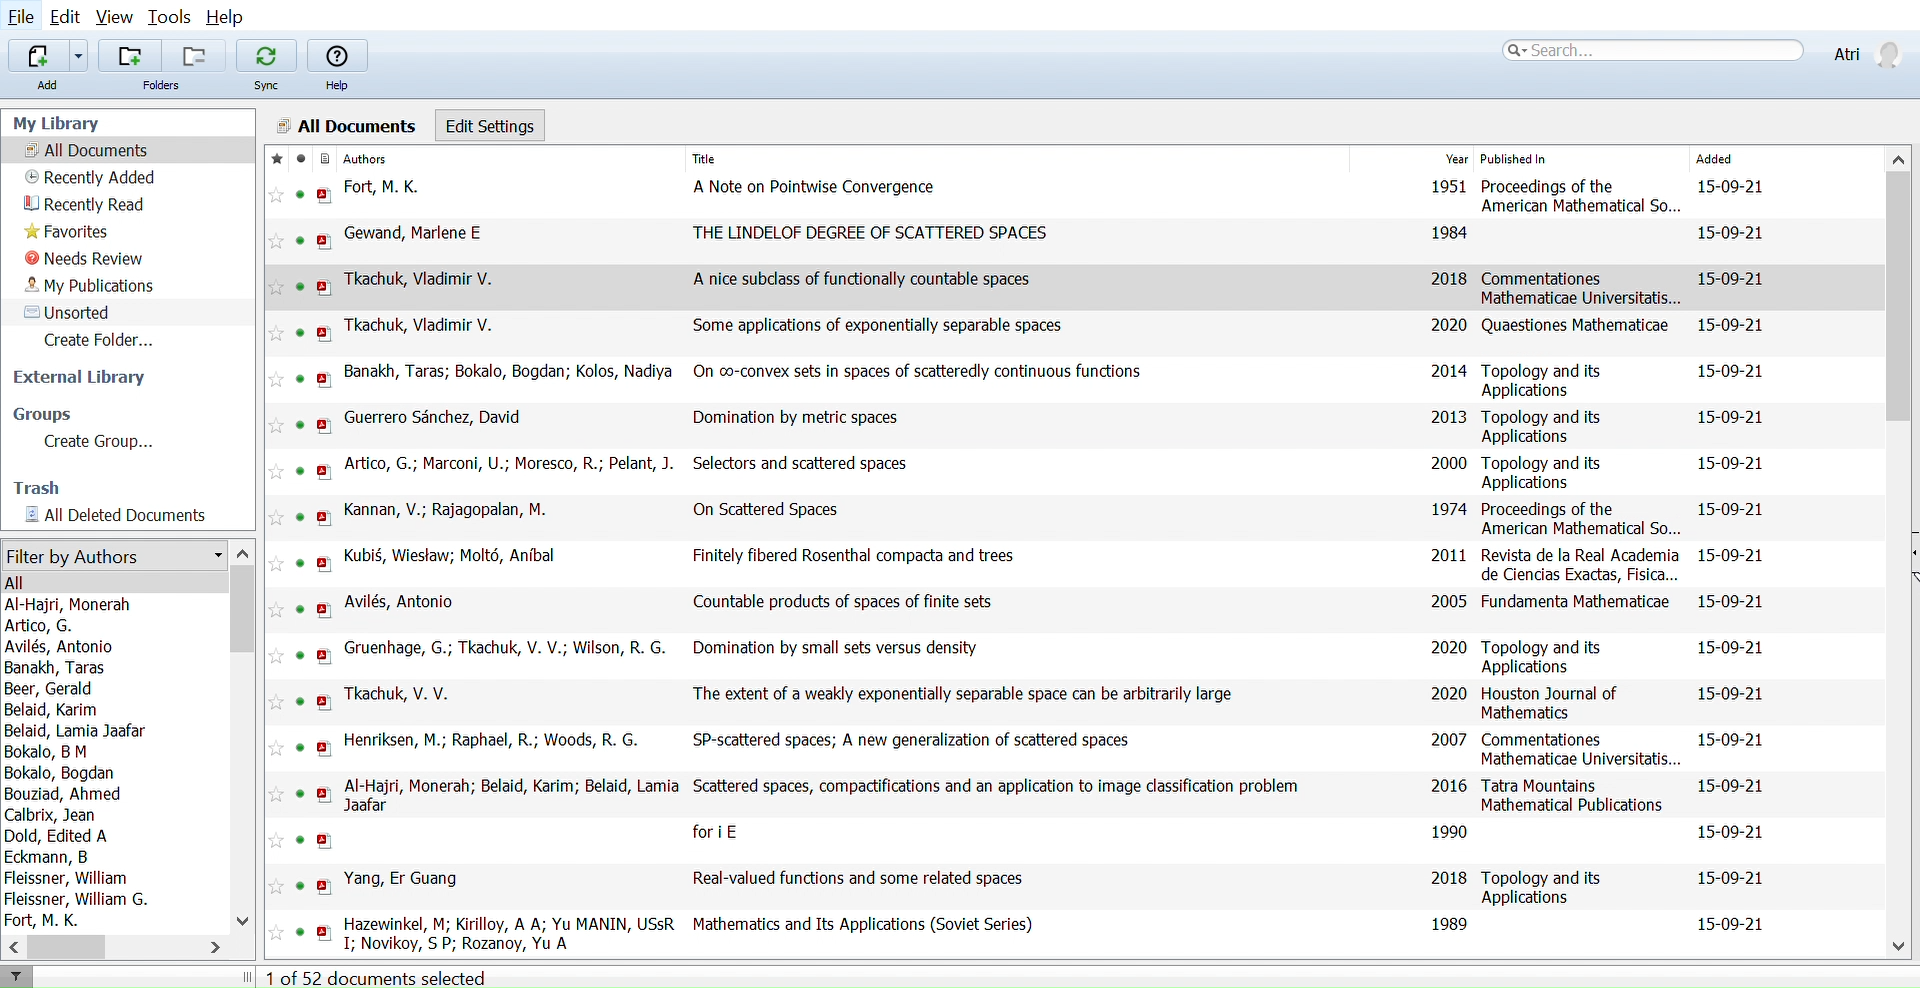  I want to click on Scattered spaces, compactifications and an application to image classification problem, so click(999, 787).